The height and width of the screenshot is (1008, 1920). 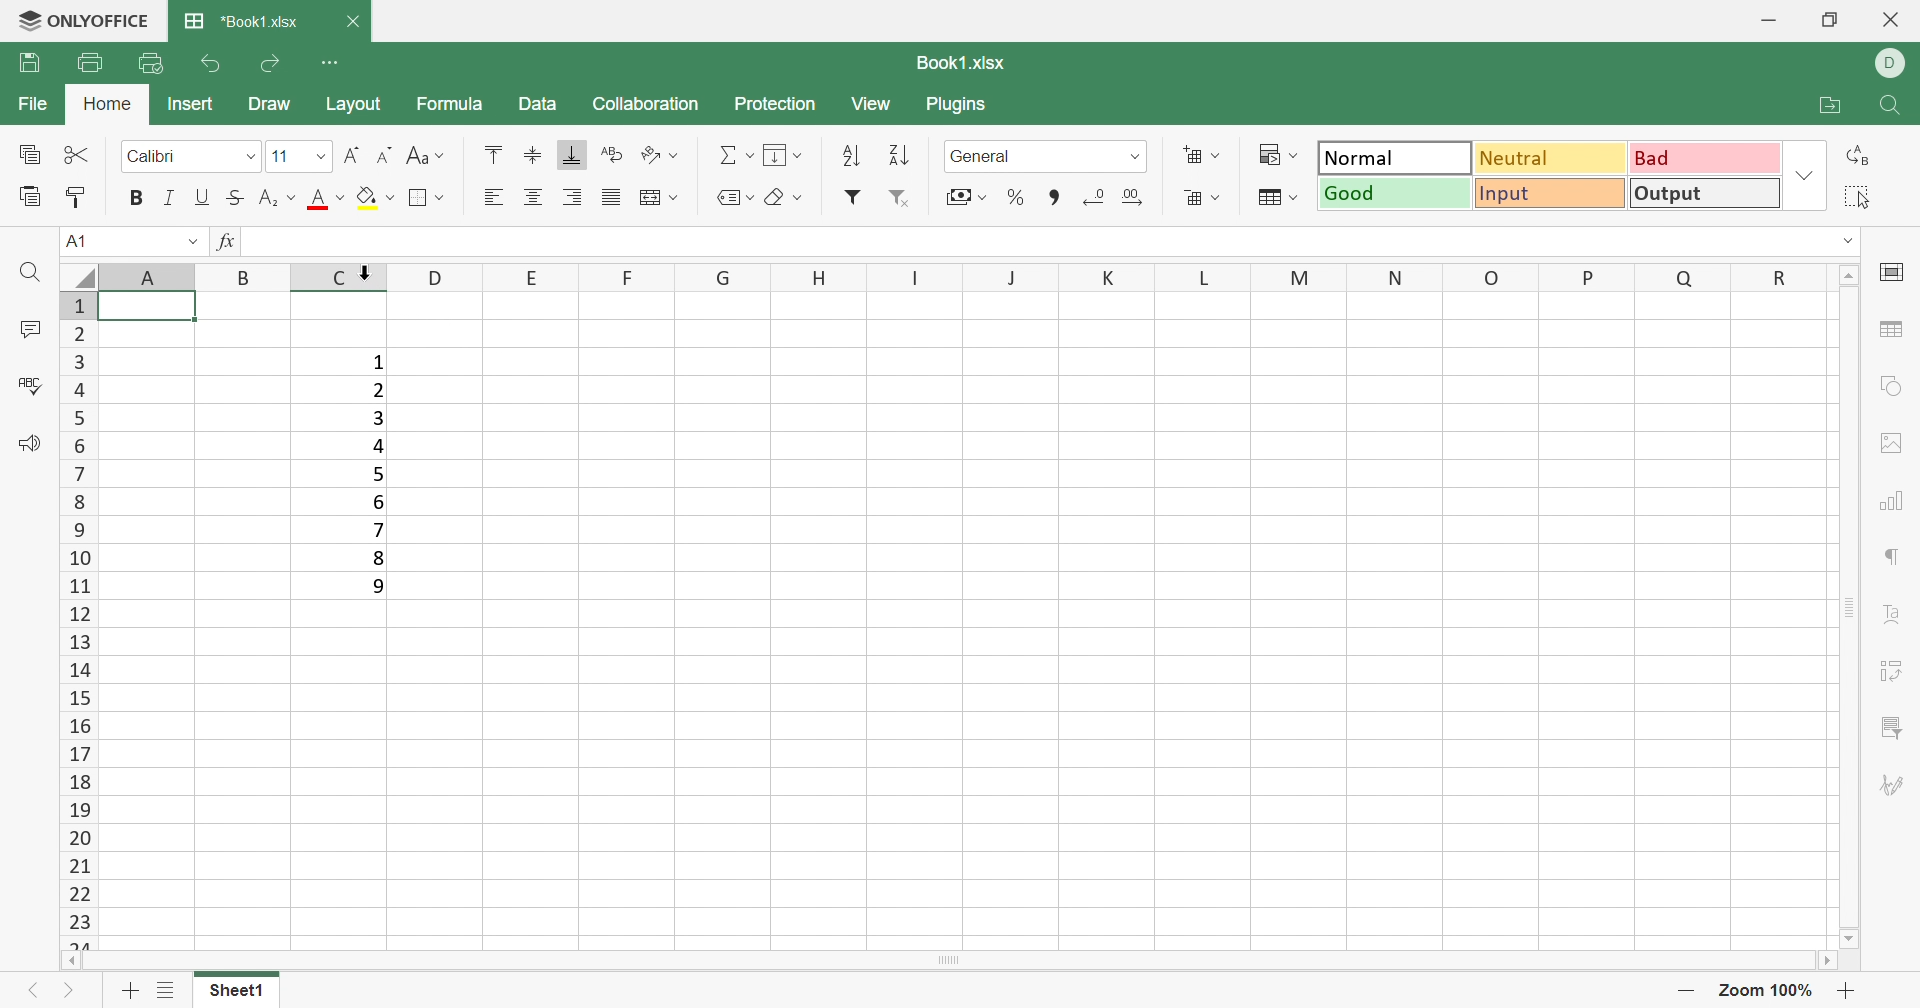 I want to click on O, so click(x=1496, y=276).